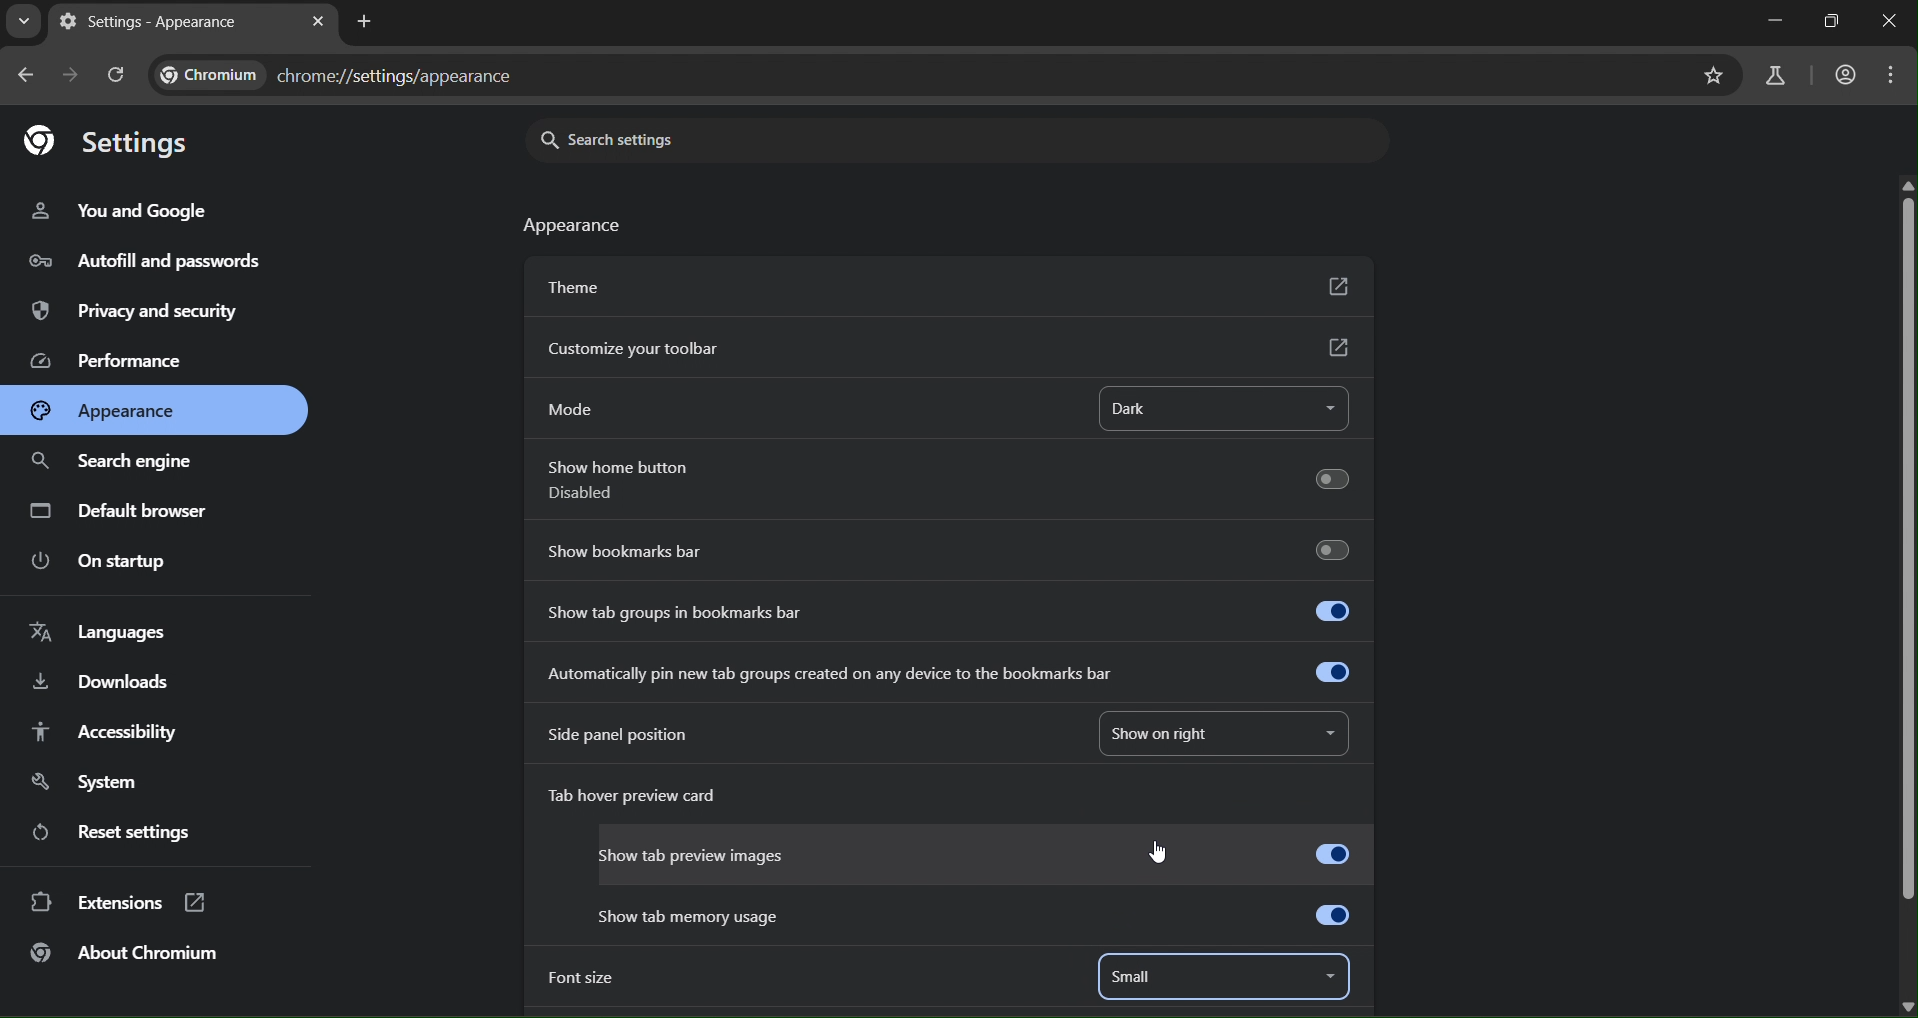 Image resolution: width=1918 pixels, height=1018 pixels. I want to click on show tab memory usage, so click(983, 912).